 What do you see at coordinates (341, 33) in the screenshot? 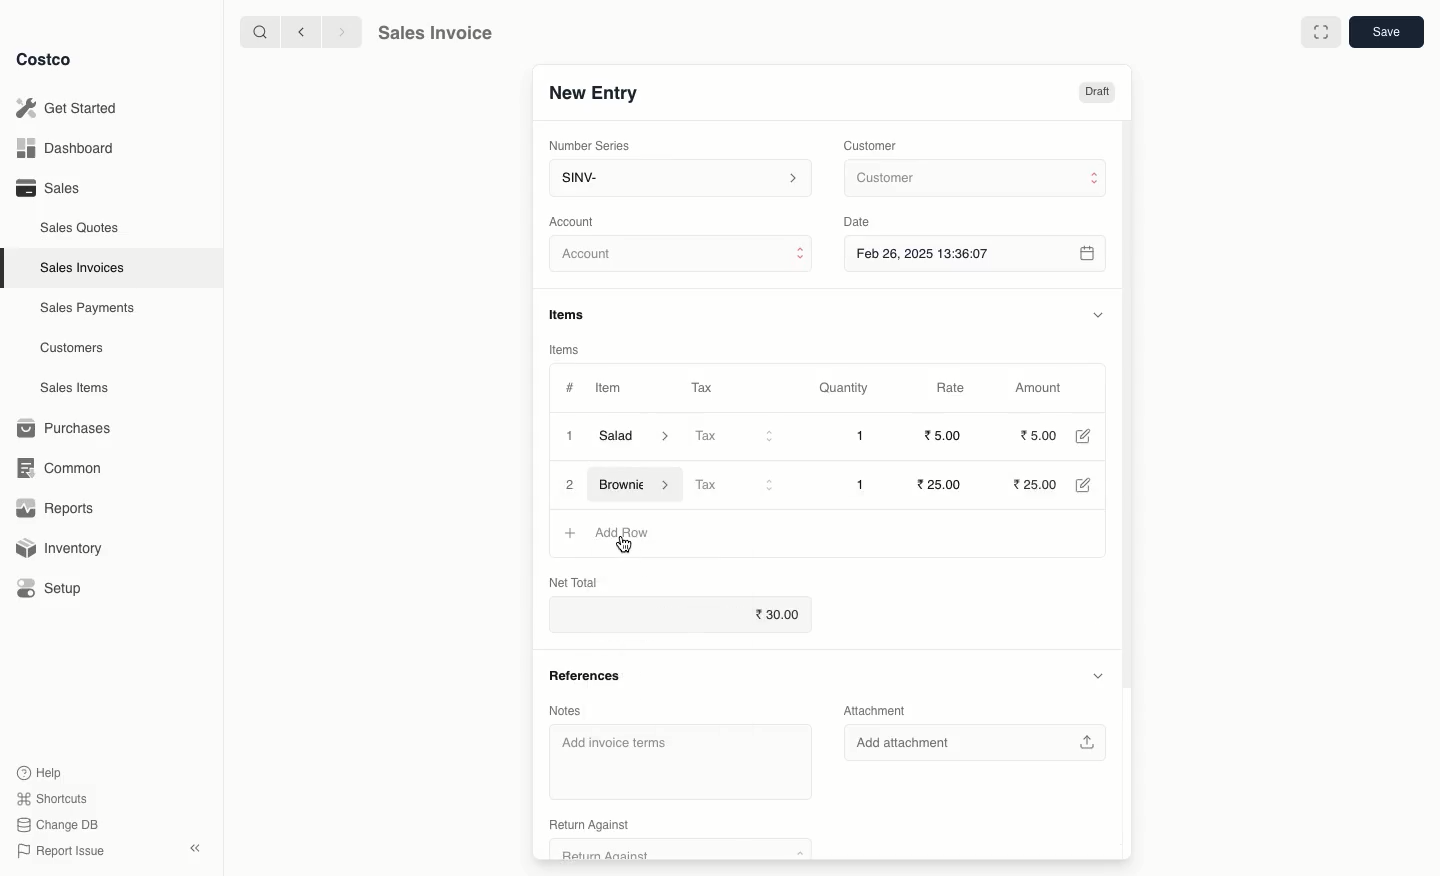
I see `Forward` at bounding box center [341, 33].